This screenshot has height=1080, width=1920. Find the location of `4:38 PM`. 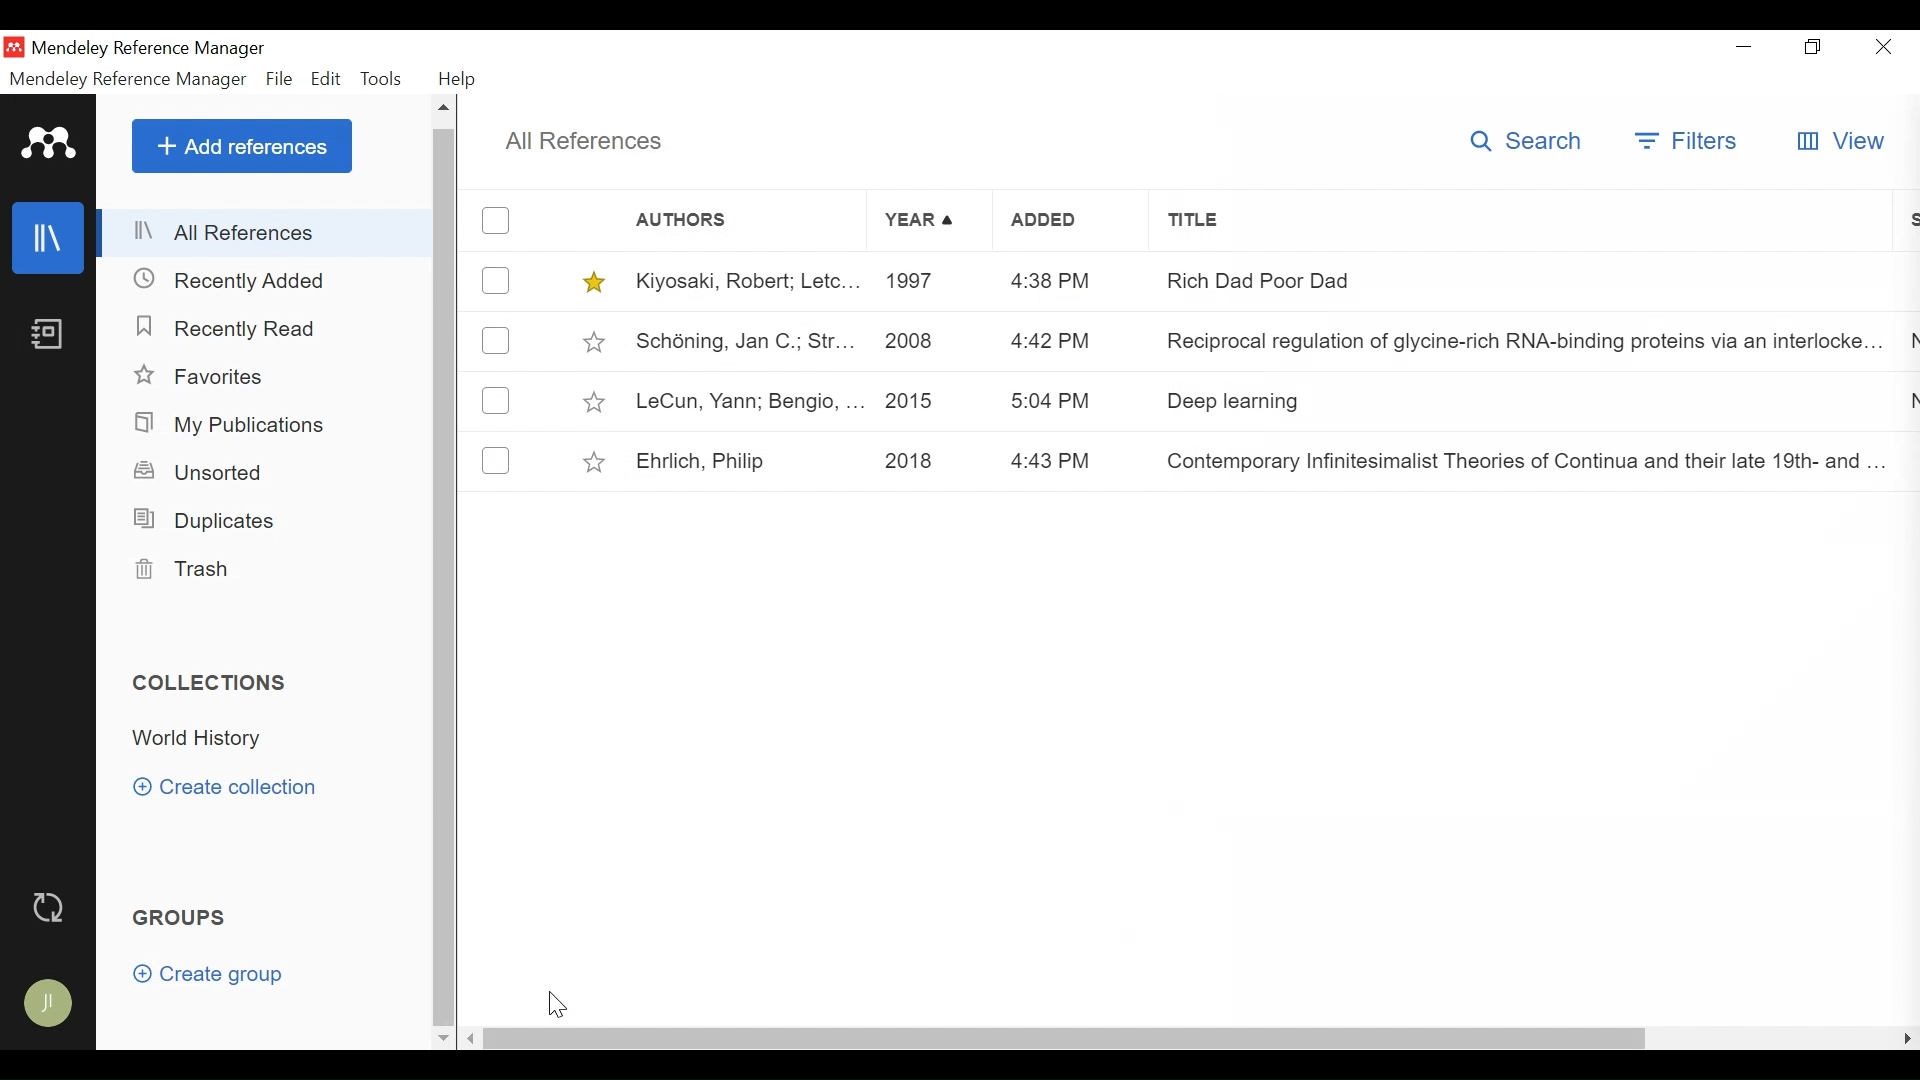

4:38 PM is located at coordinates (1070, 278).